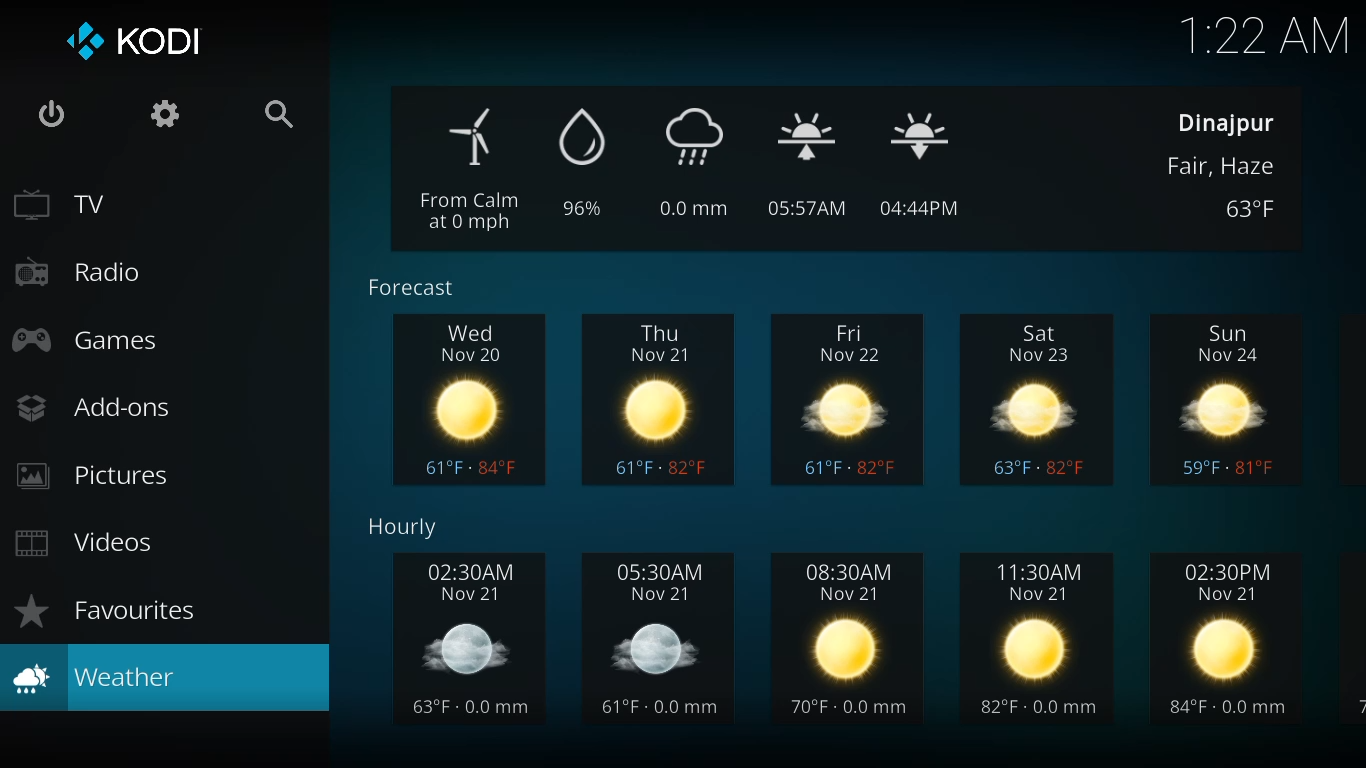 This screenshot has width=1366, height=768. Describe the element at coordinates (1224, 123) in the screenshot. I see `location` at that location.